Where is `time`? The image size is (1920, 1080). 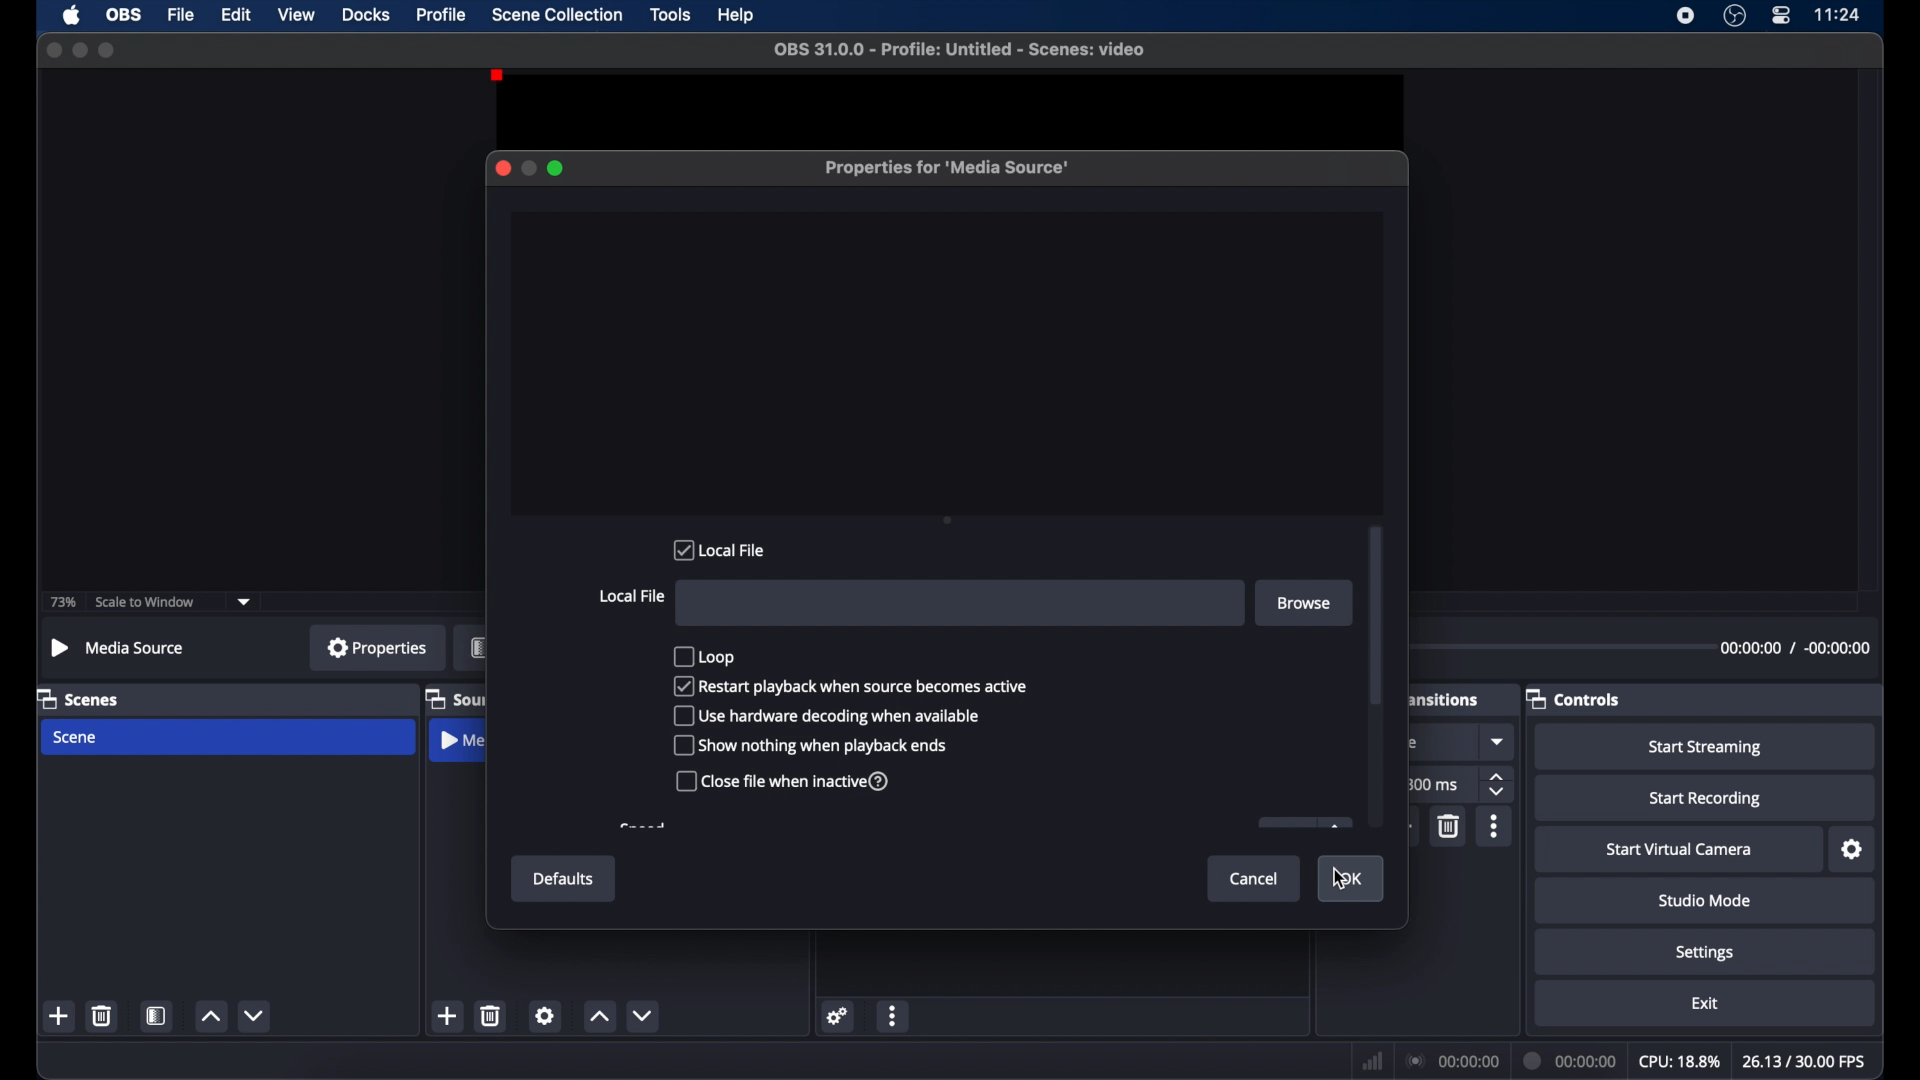
time is located at coordinates (1837, 15).